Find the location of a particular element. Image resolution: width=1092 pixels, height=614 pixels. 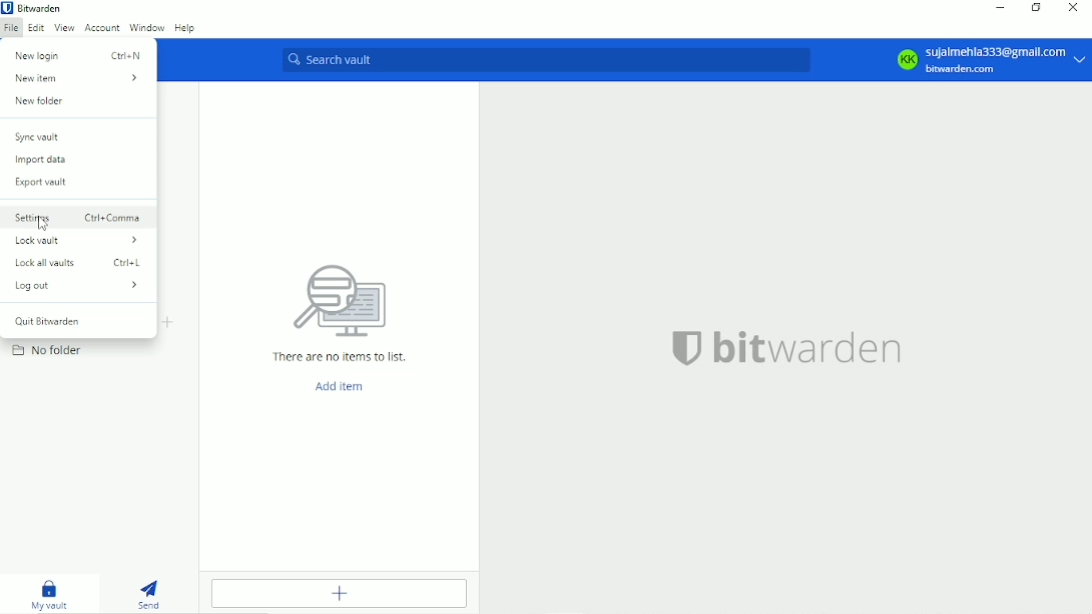

Help is located at coordinates (186, 27).